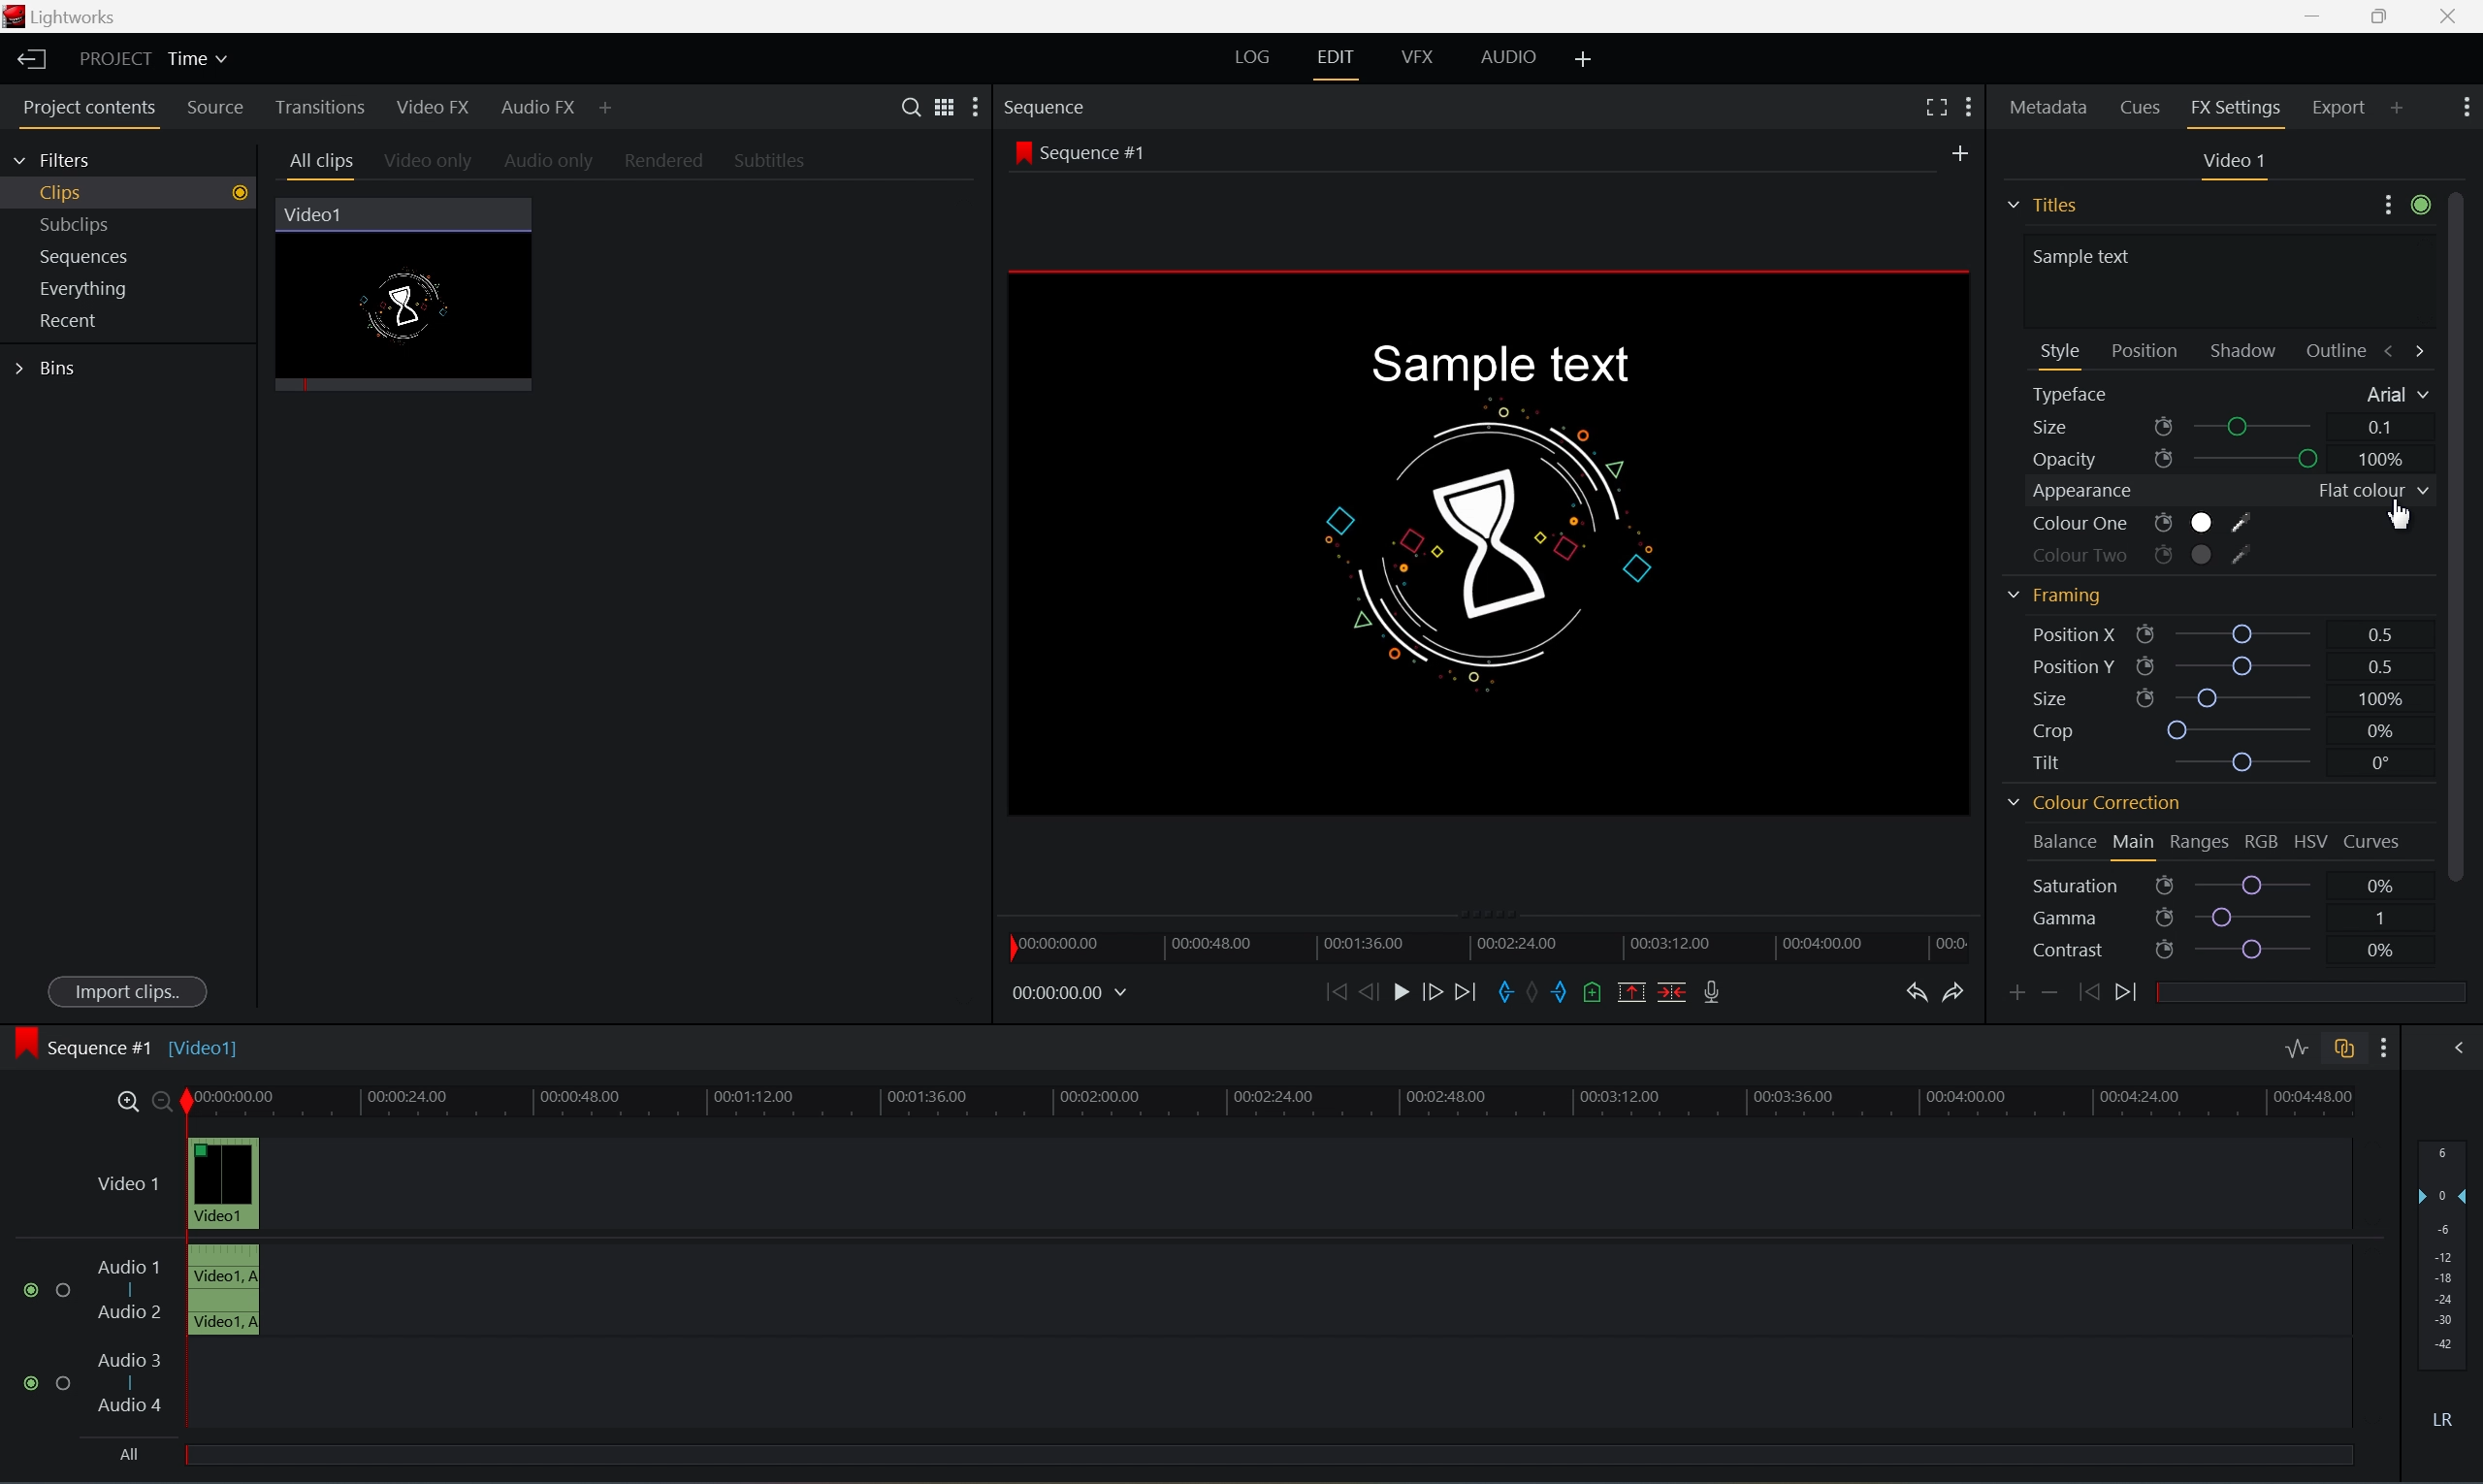 Image resolution: width=2483 pixels, height=1484 pixels. I want to click on HSV, so click(2308, 843).